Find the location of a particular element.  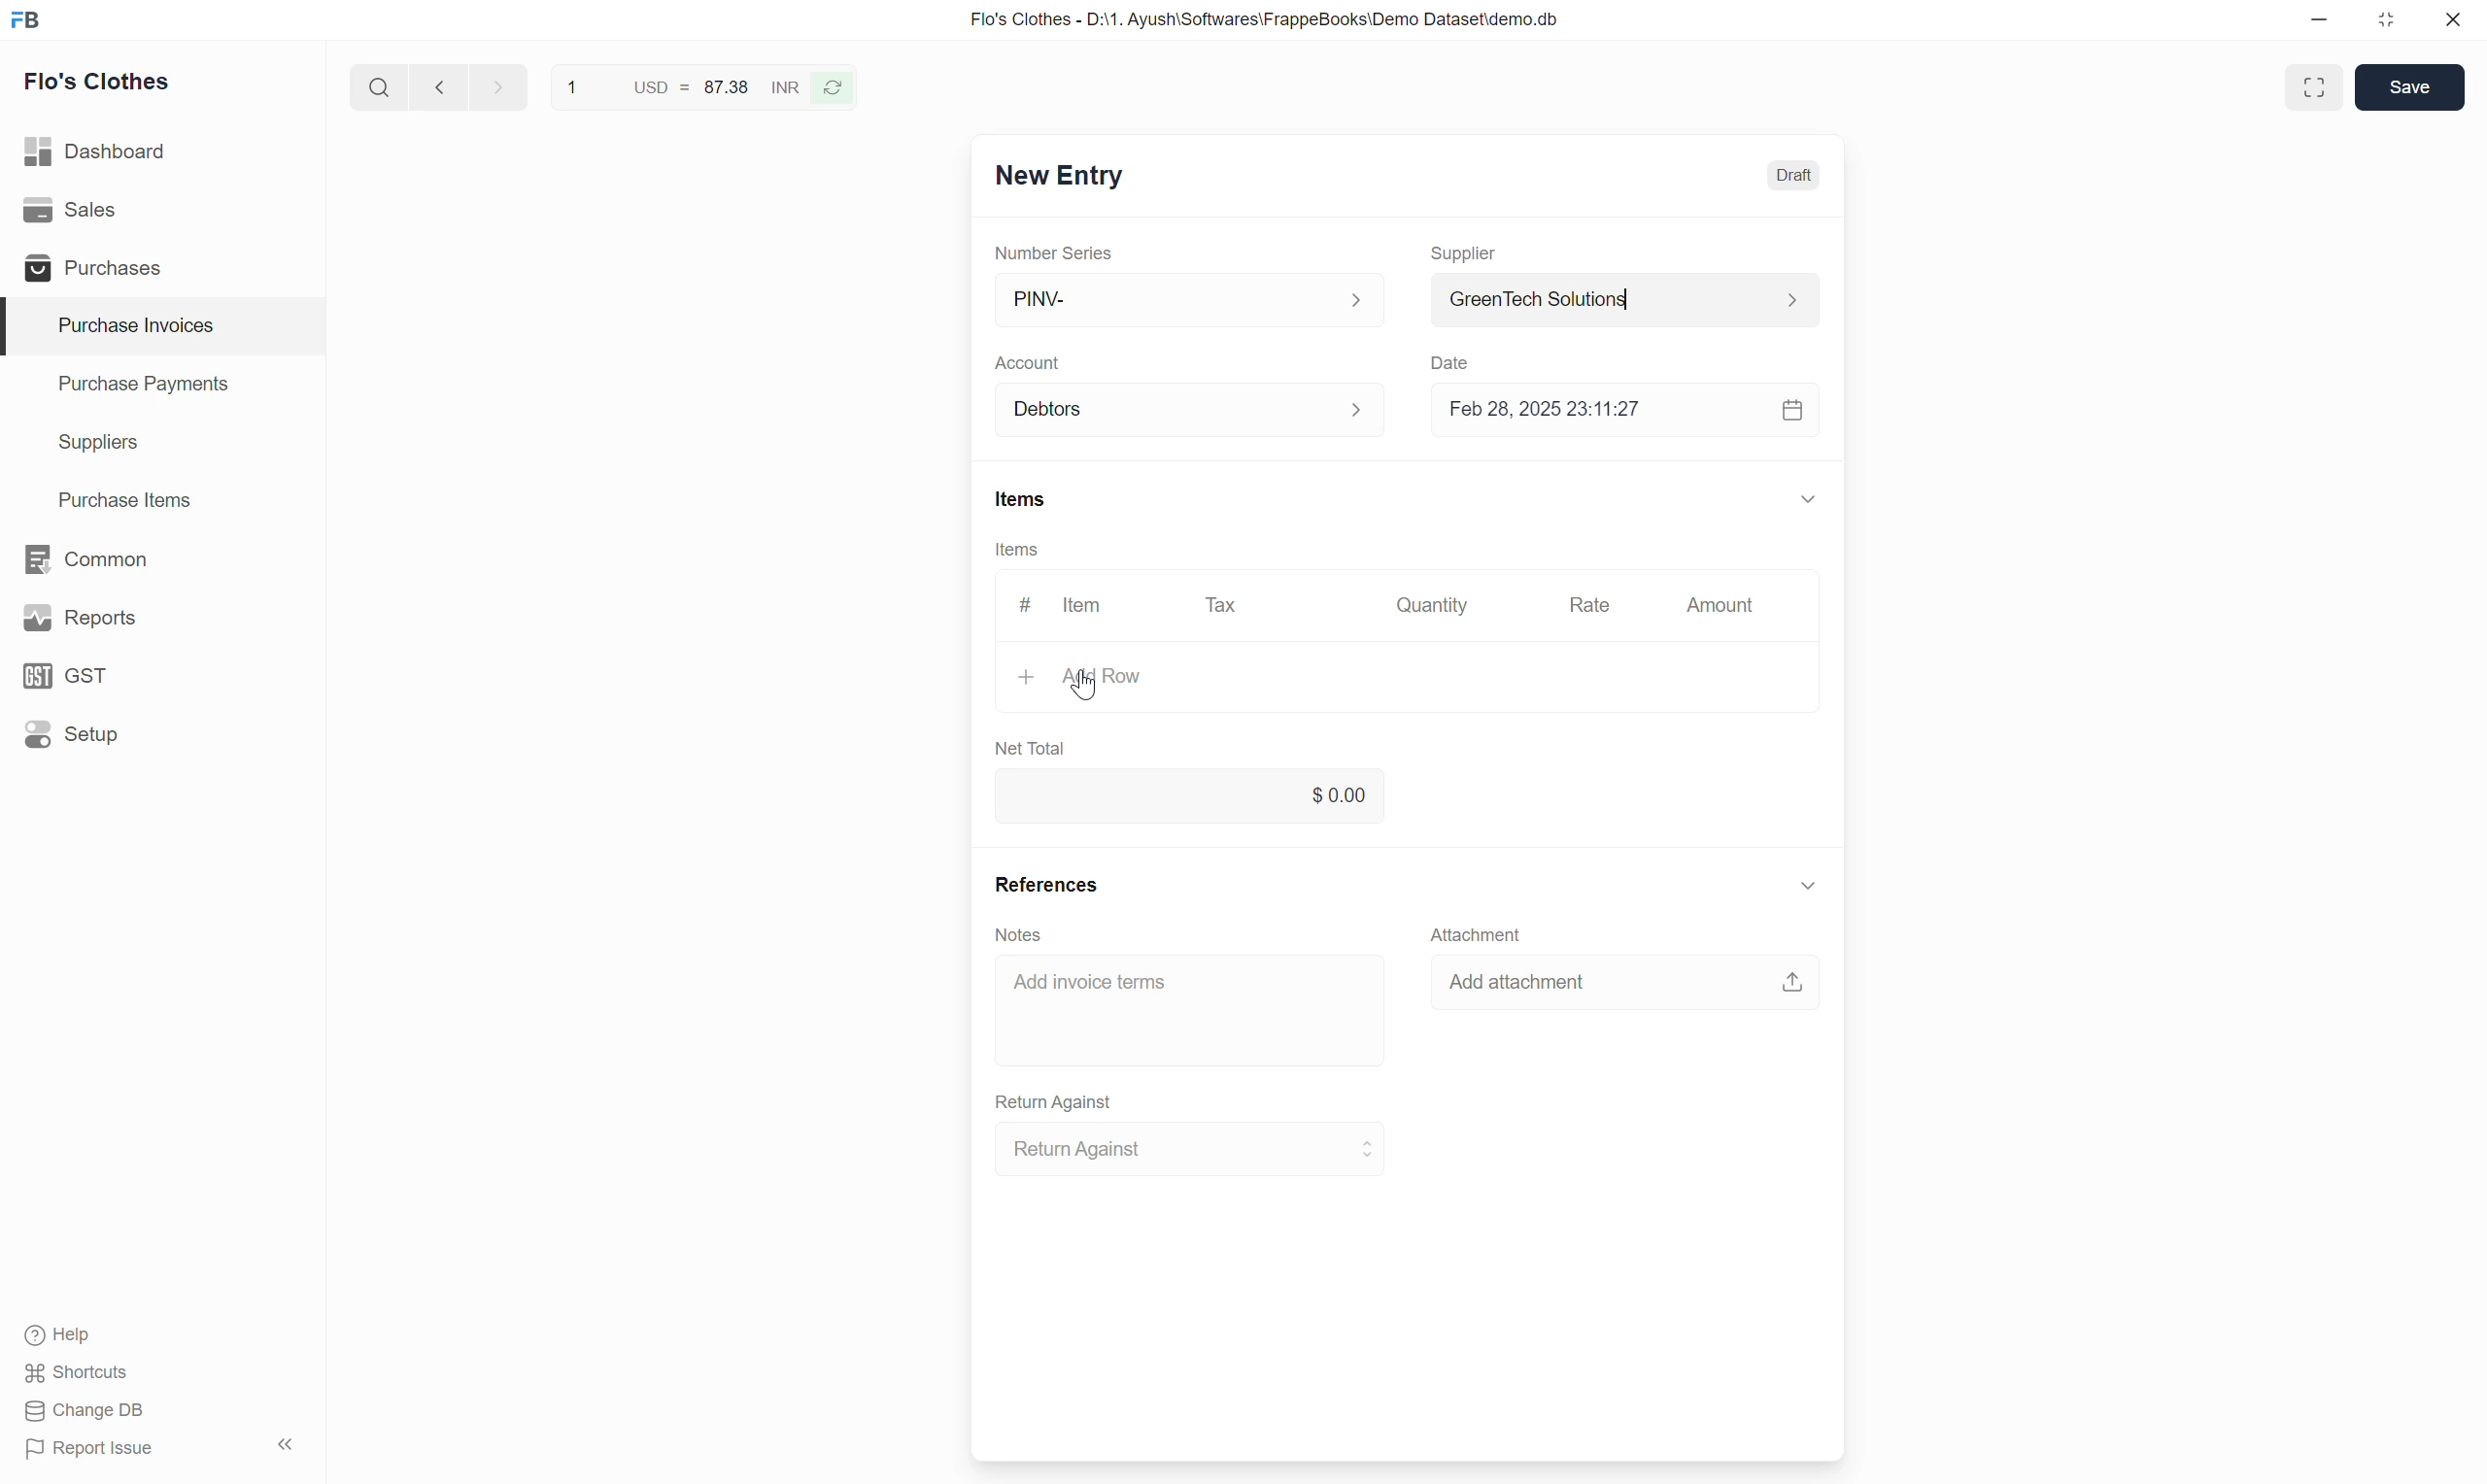

calendar icon is located at coordinates (1790, 410).